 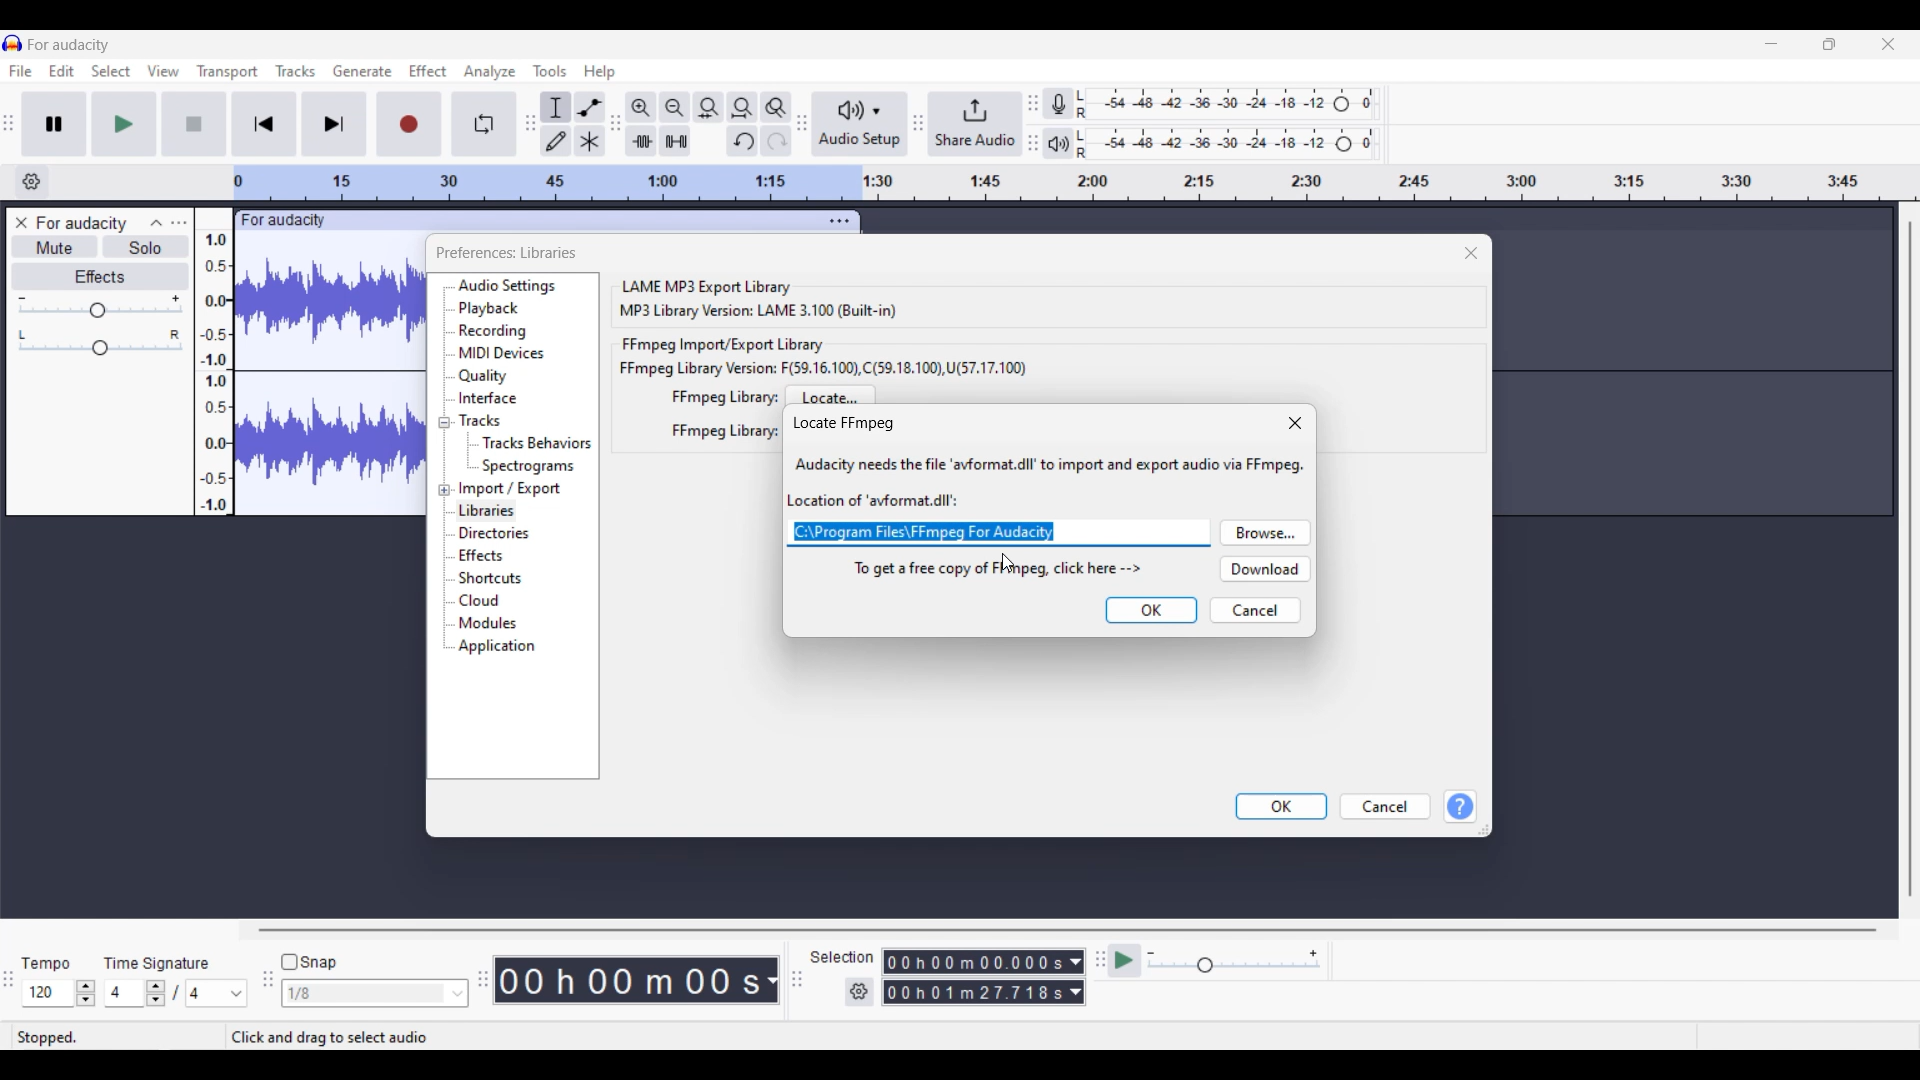 I want to click on MP3 library version: LAME 3.100 (built-in), so click(x=758, y=311).